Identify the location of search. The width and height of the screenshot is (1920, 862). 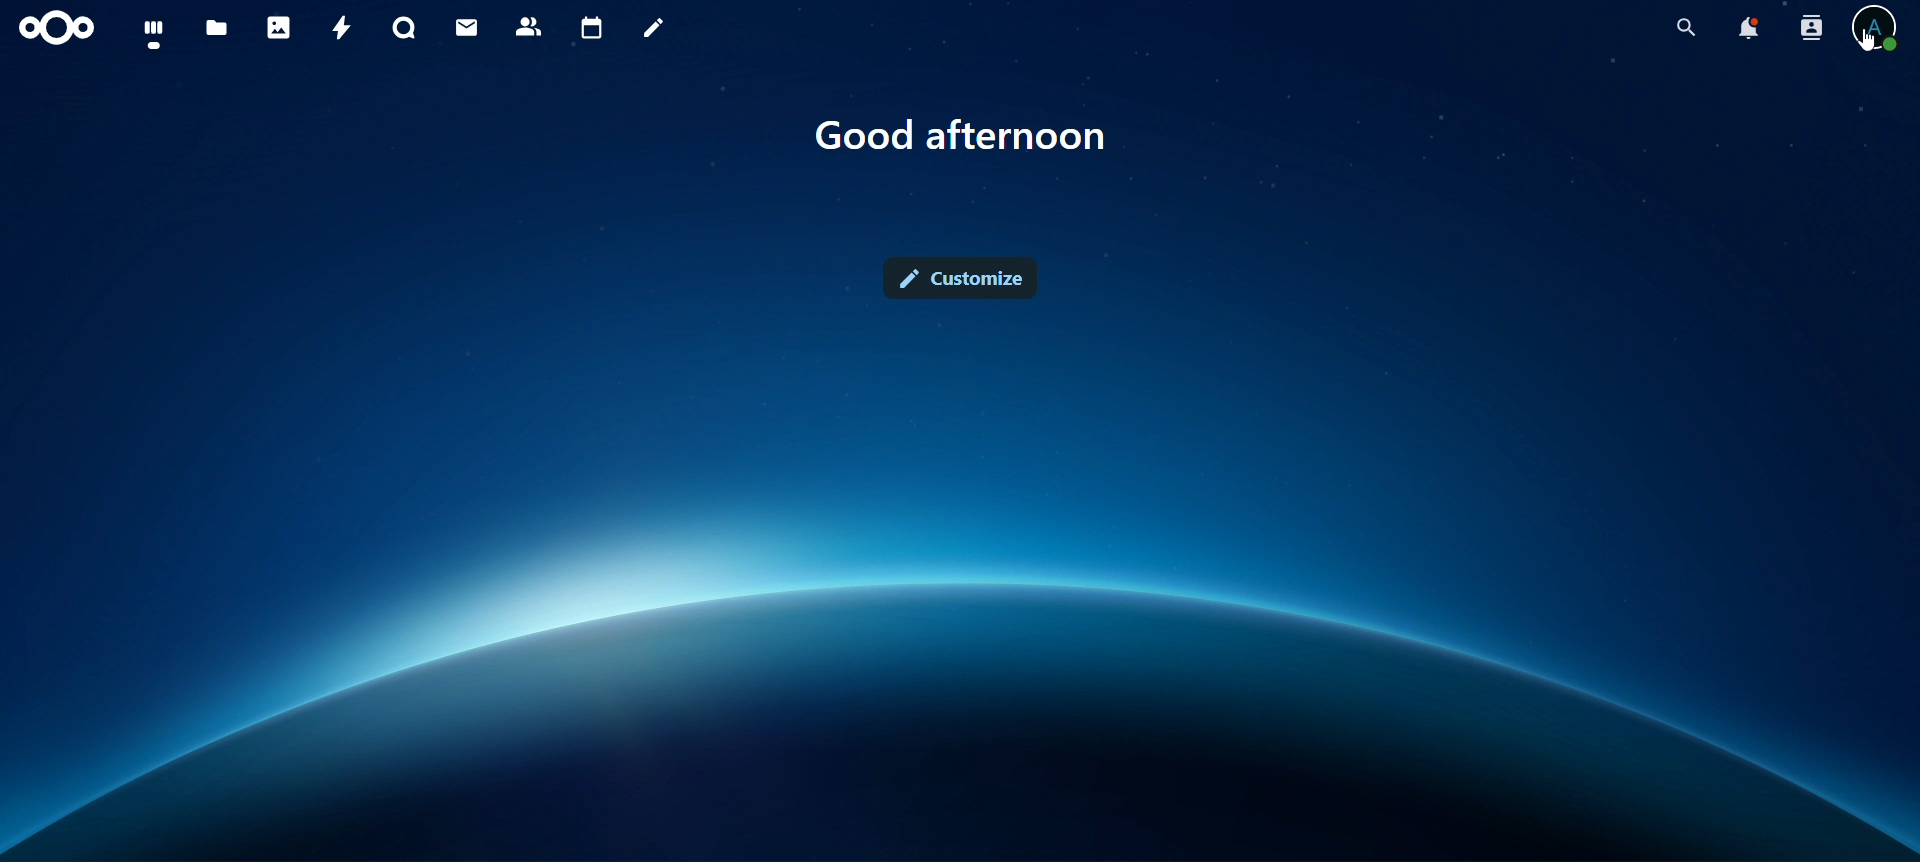
(1688, 28).